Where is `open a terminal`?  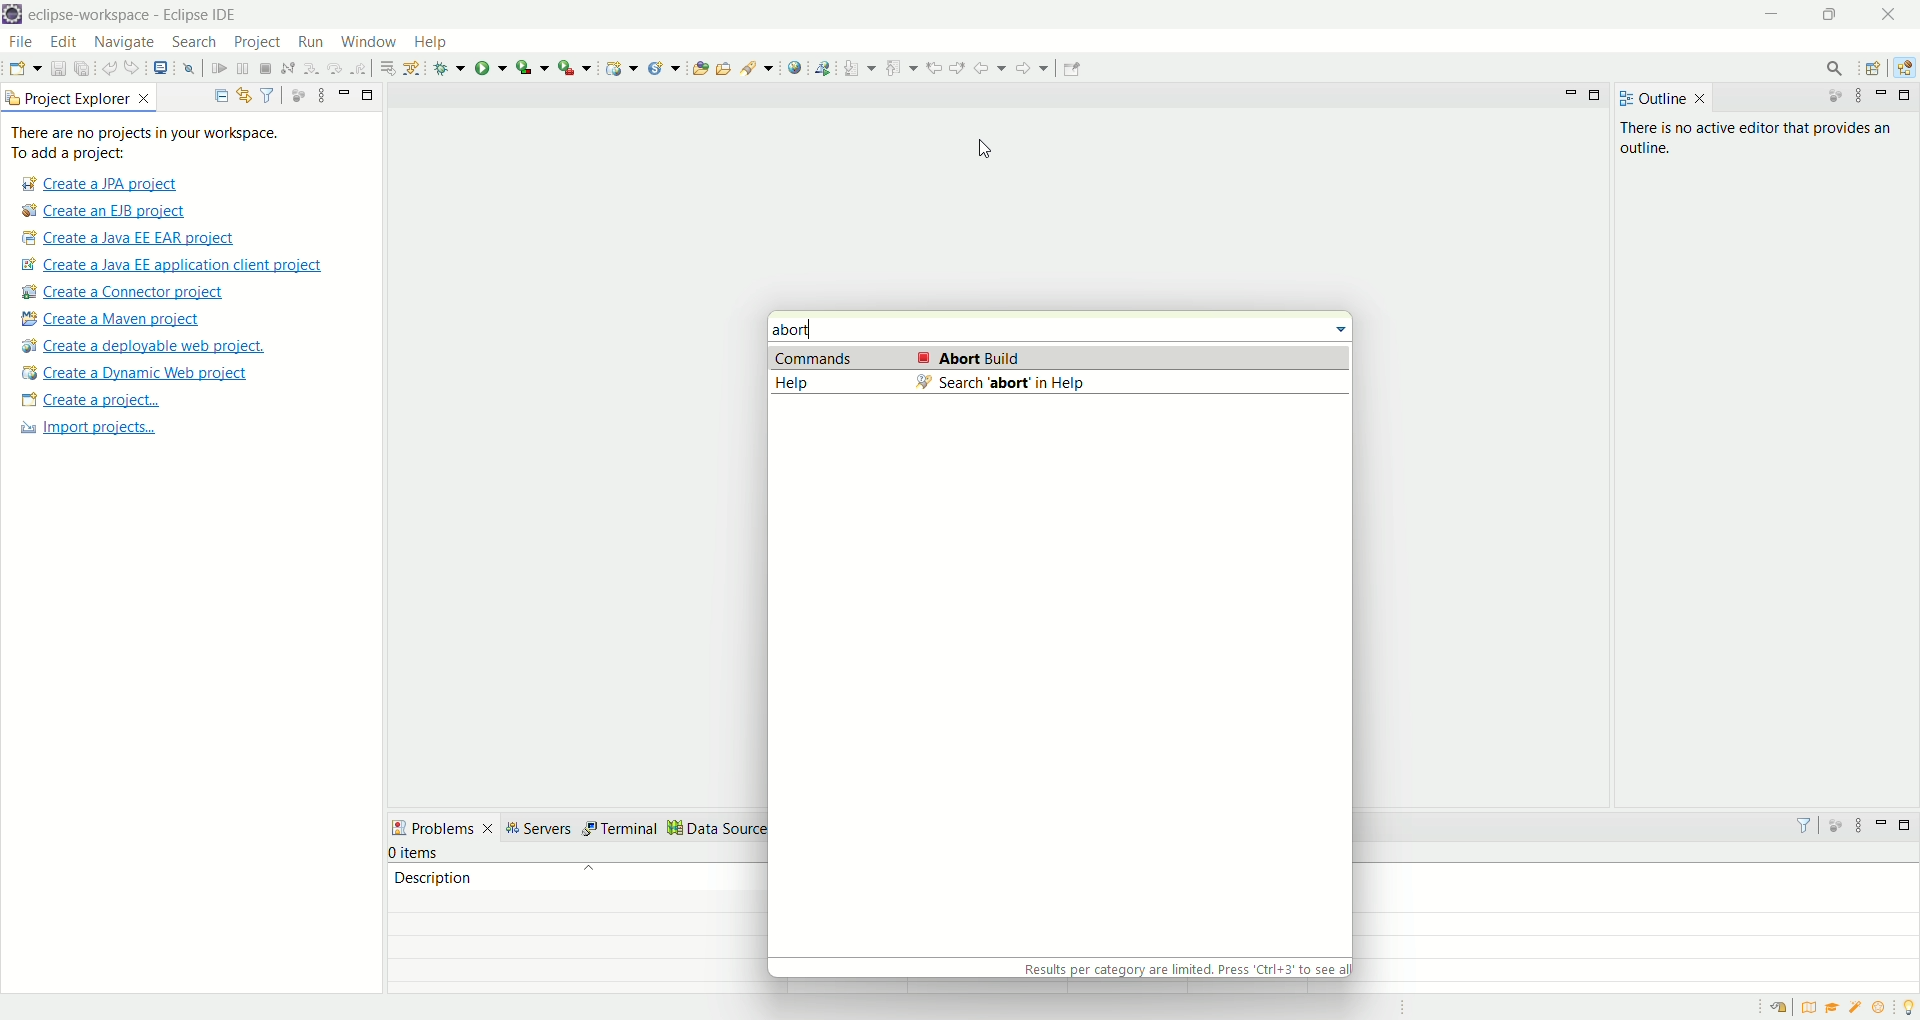 open a terminal is located at coordinates (161, 71).